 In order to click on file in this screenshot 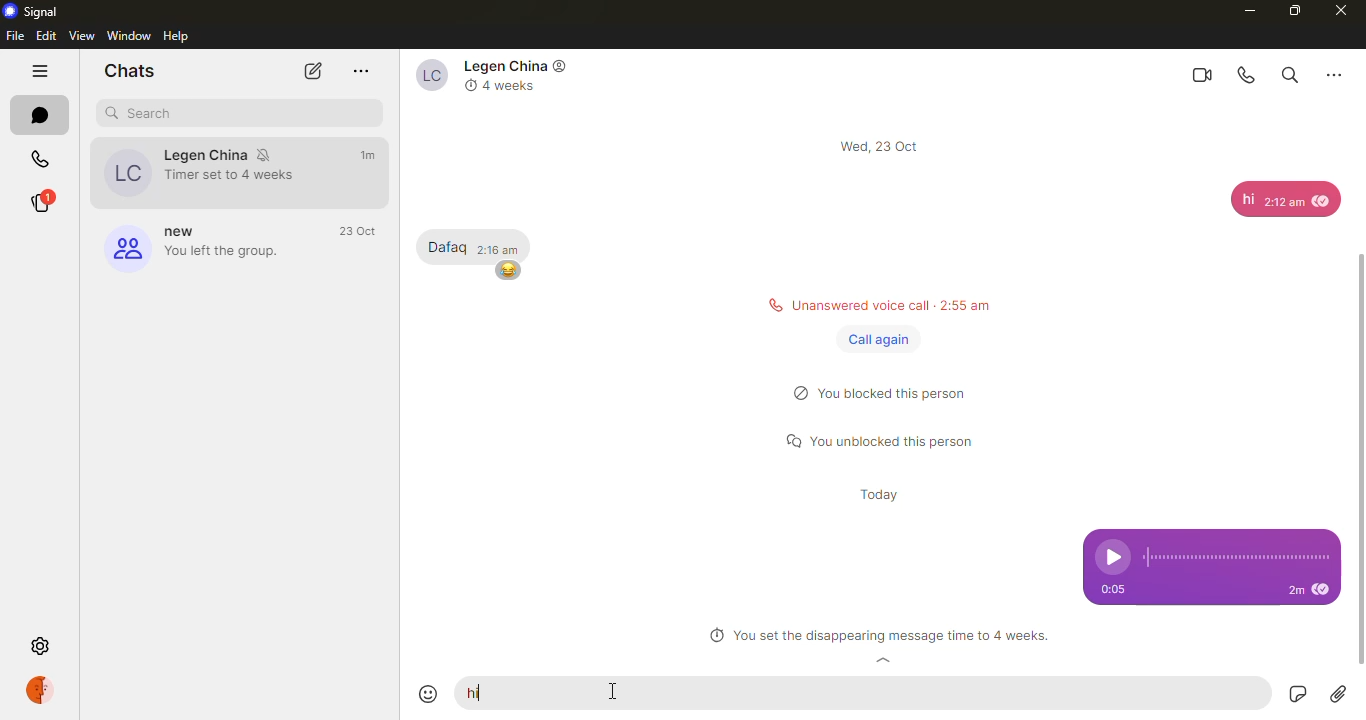, I will do `click(15, 36)`.